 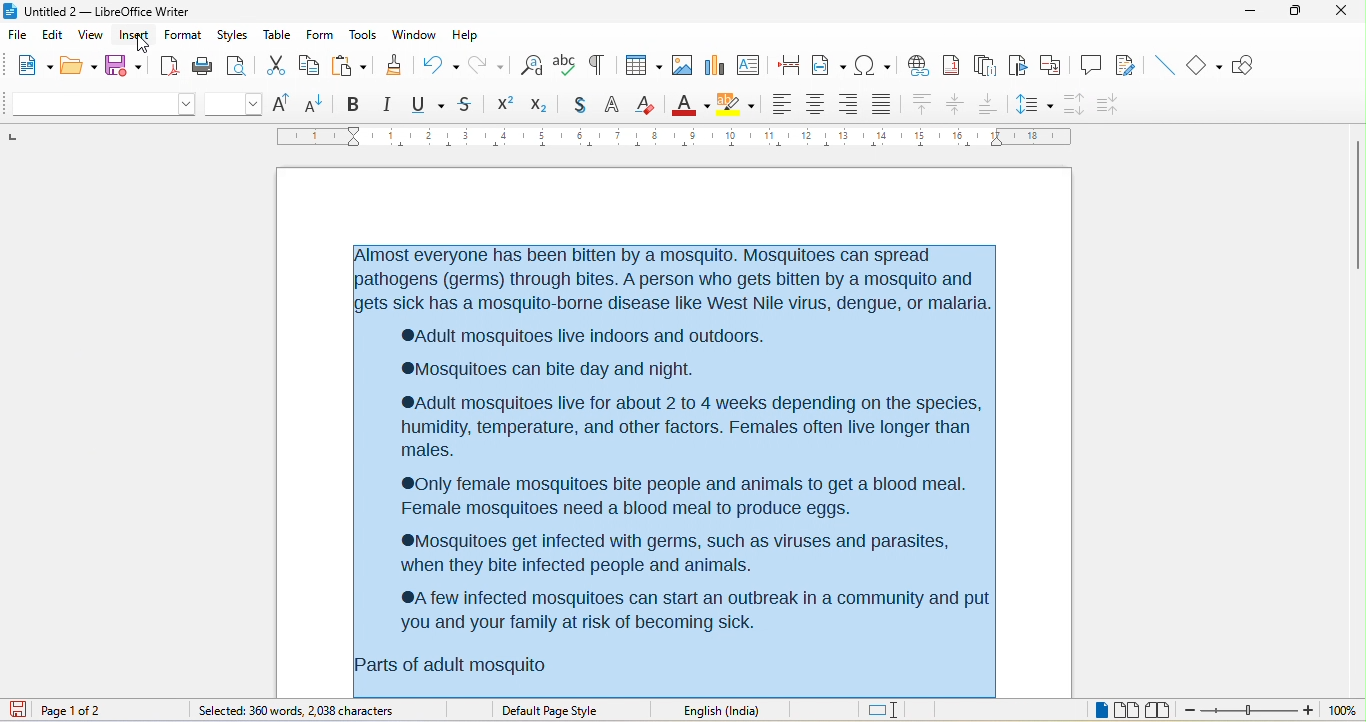 What do you see at coordinates (233, 34) in the screenshot?
I see `styles` at bounding box center [233, 34].